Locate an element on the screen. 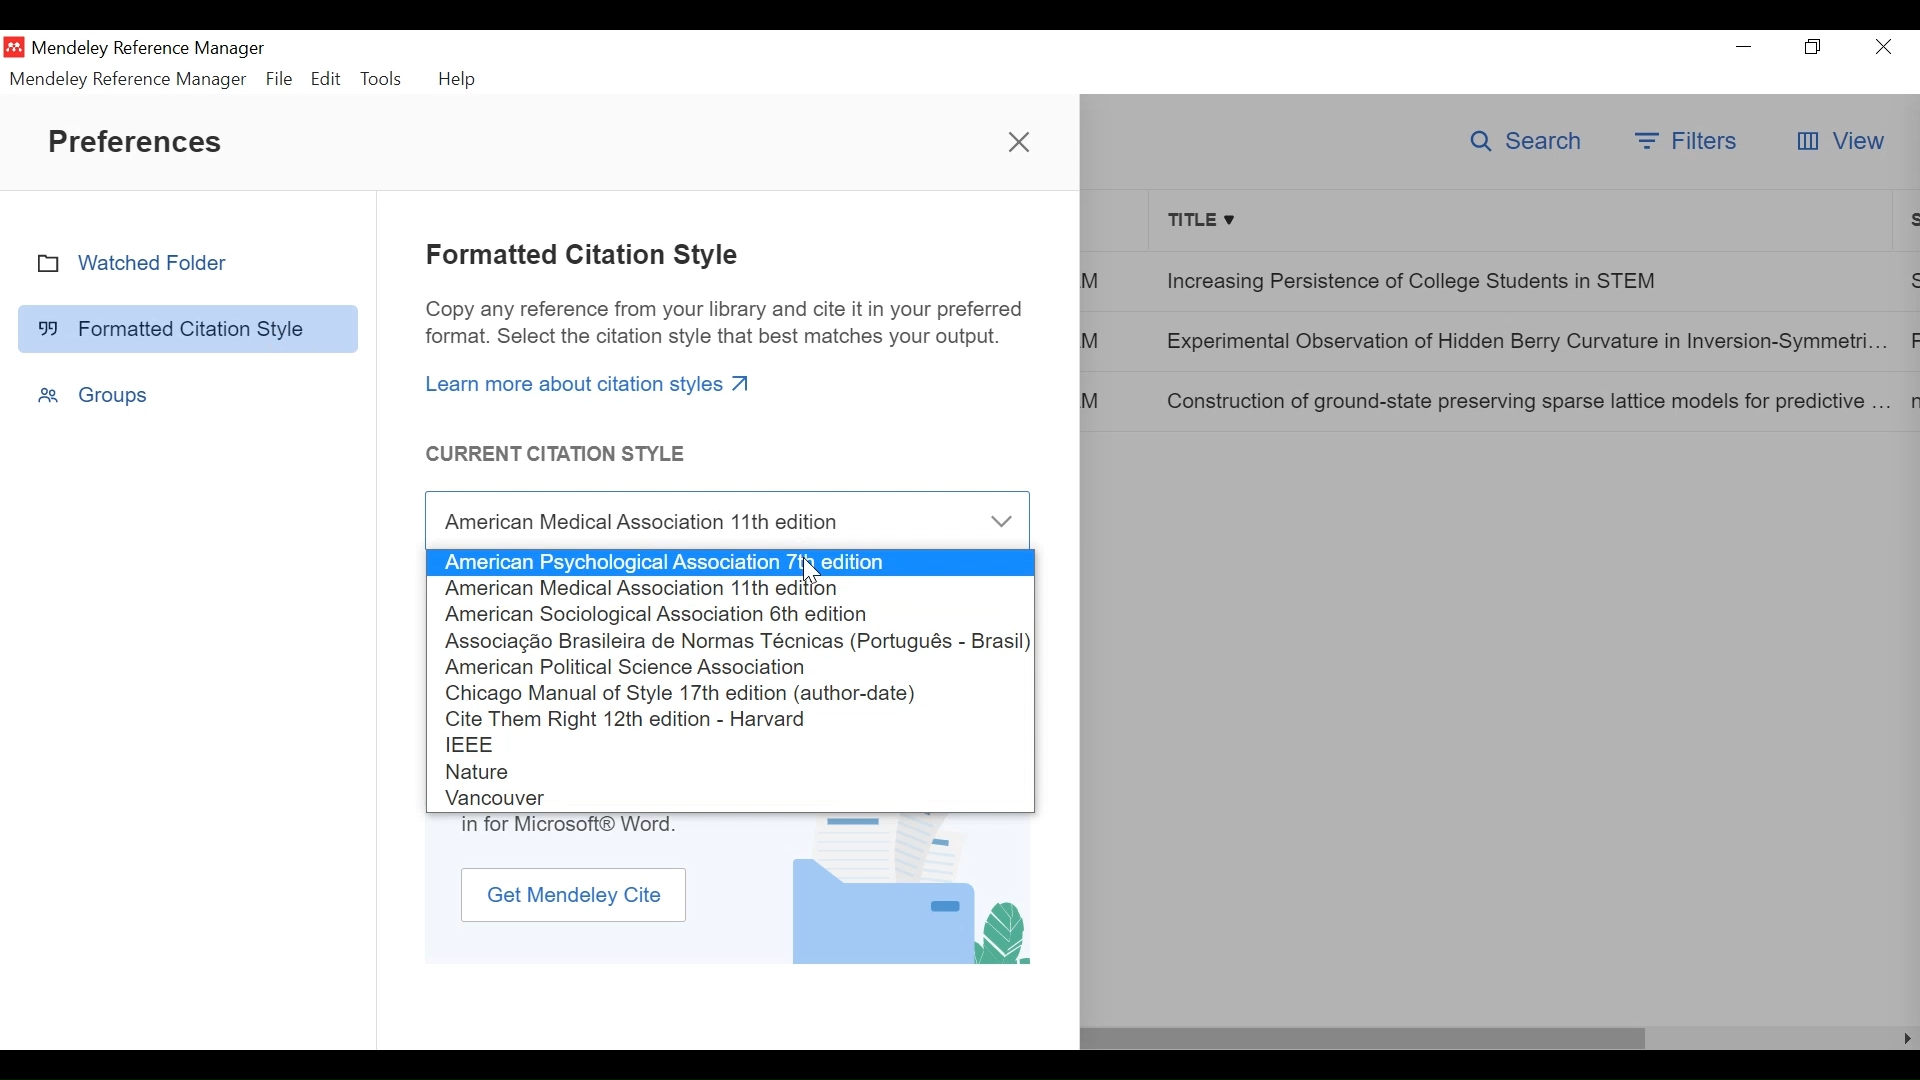 The height and width of the screenshot is (1080, 1920). Help is located at coordinates (461, 79).